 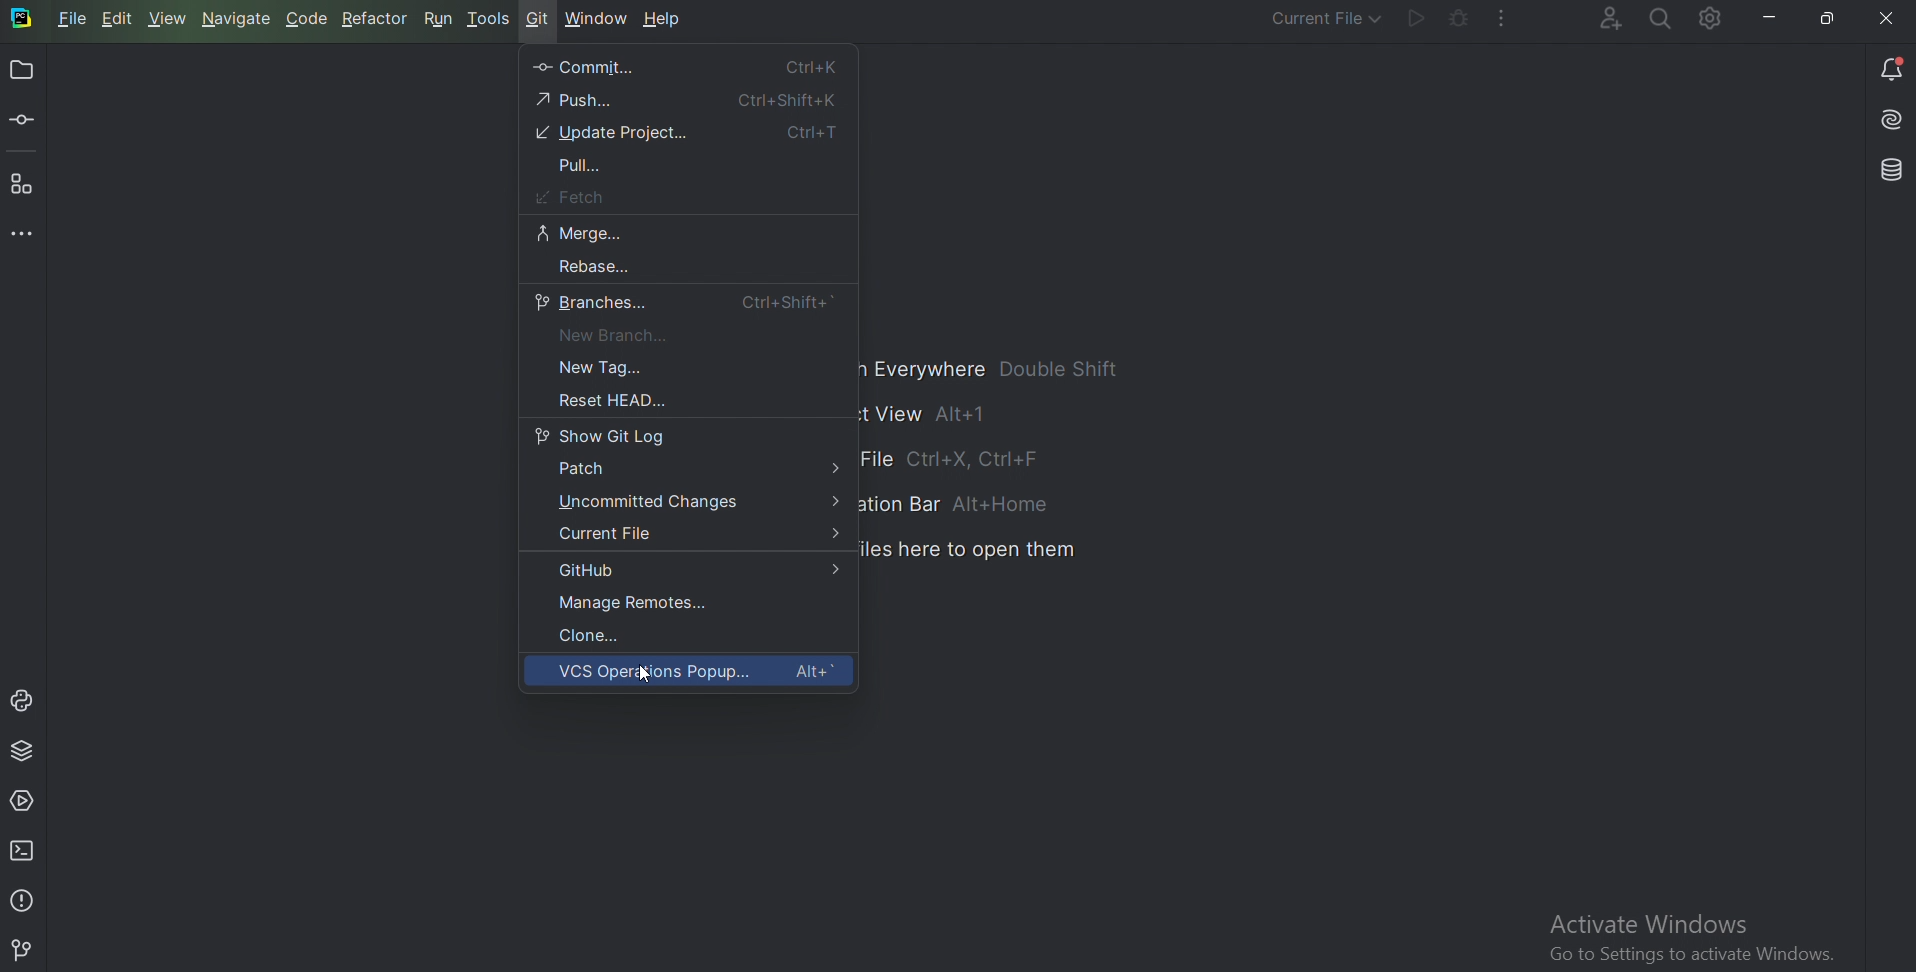 I want to click on Tools, so click(x=490, y=19).